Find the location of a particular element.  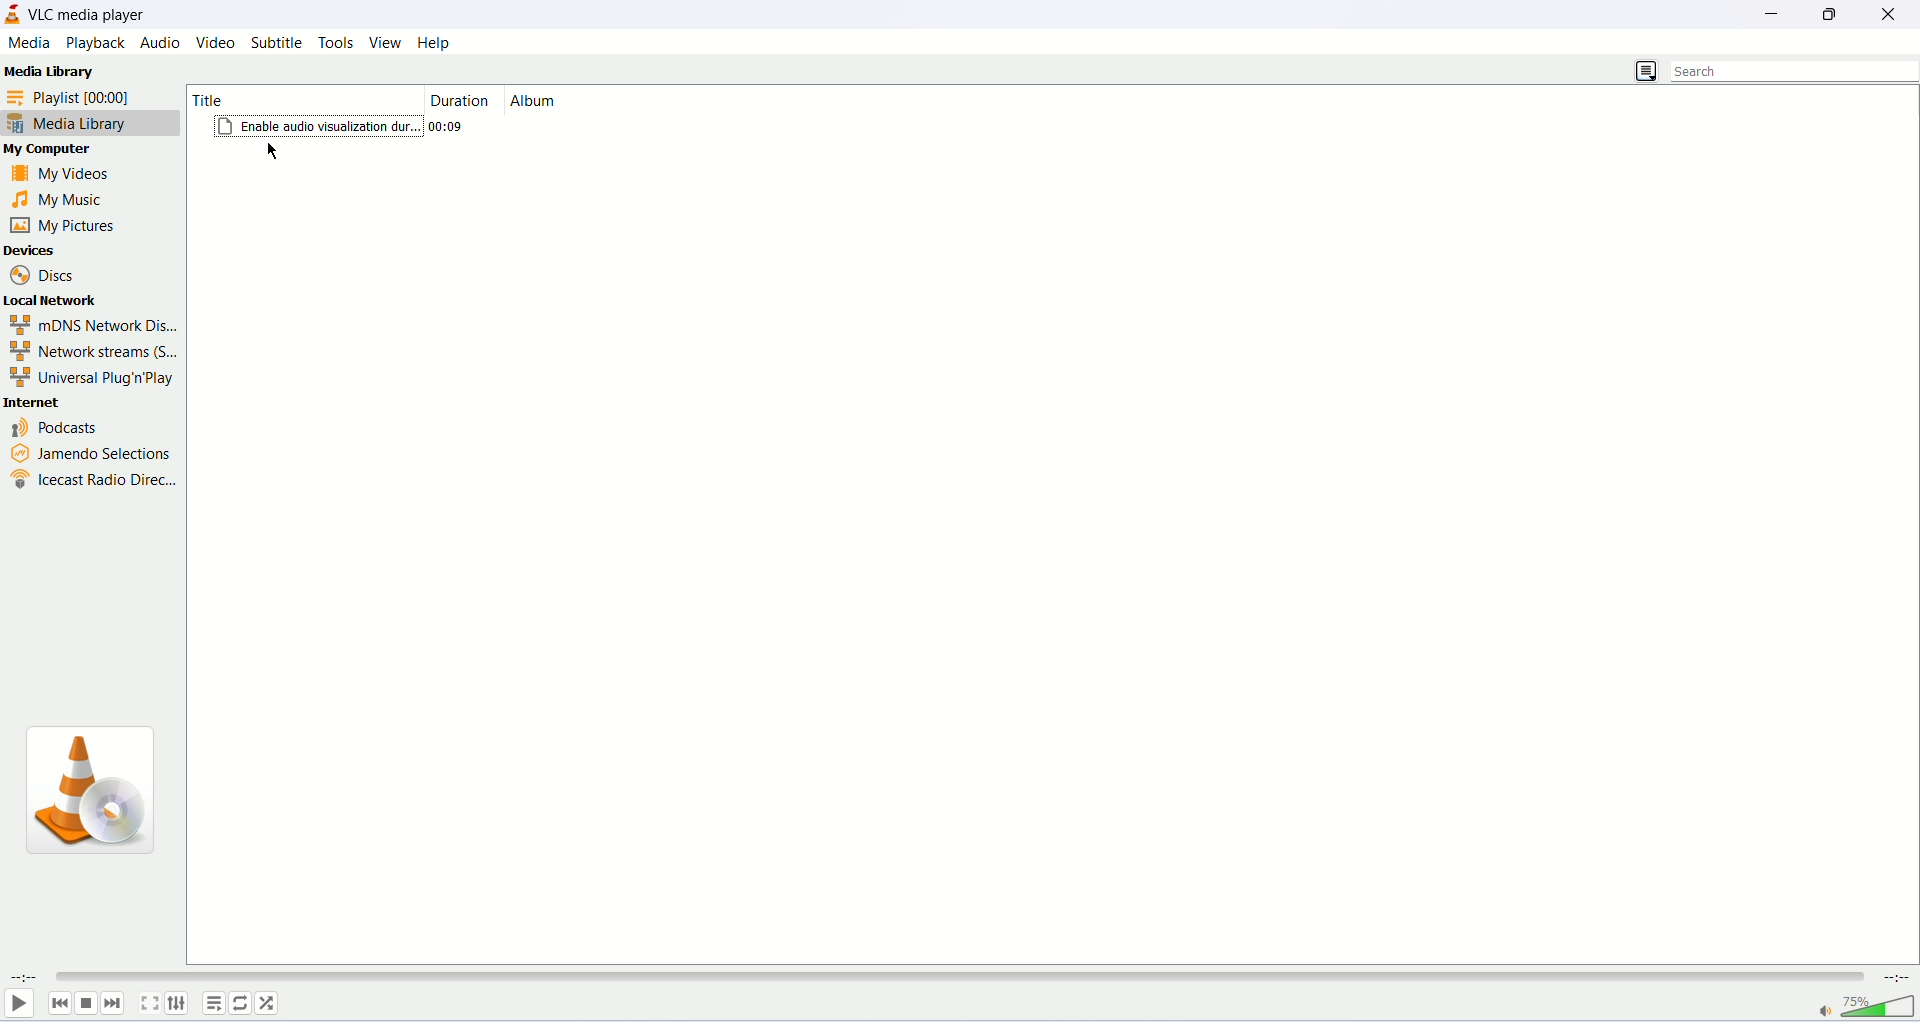

fullscreen is located at coordinates (149, 1002).